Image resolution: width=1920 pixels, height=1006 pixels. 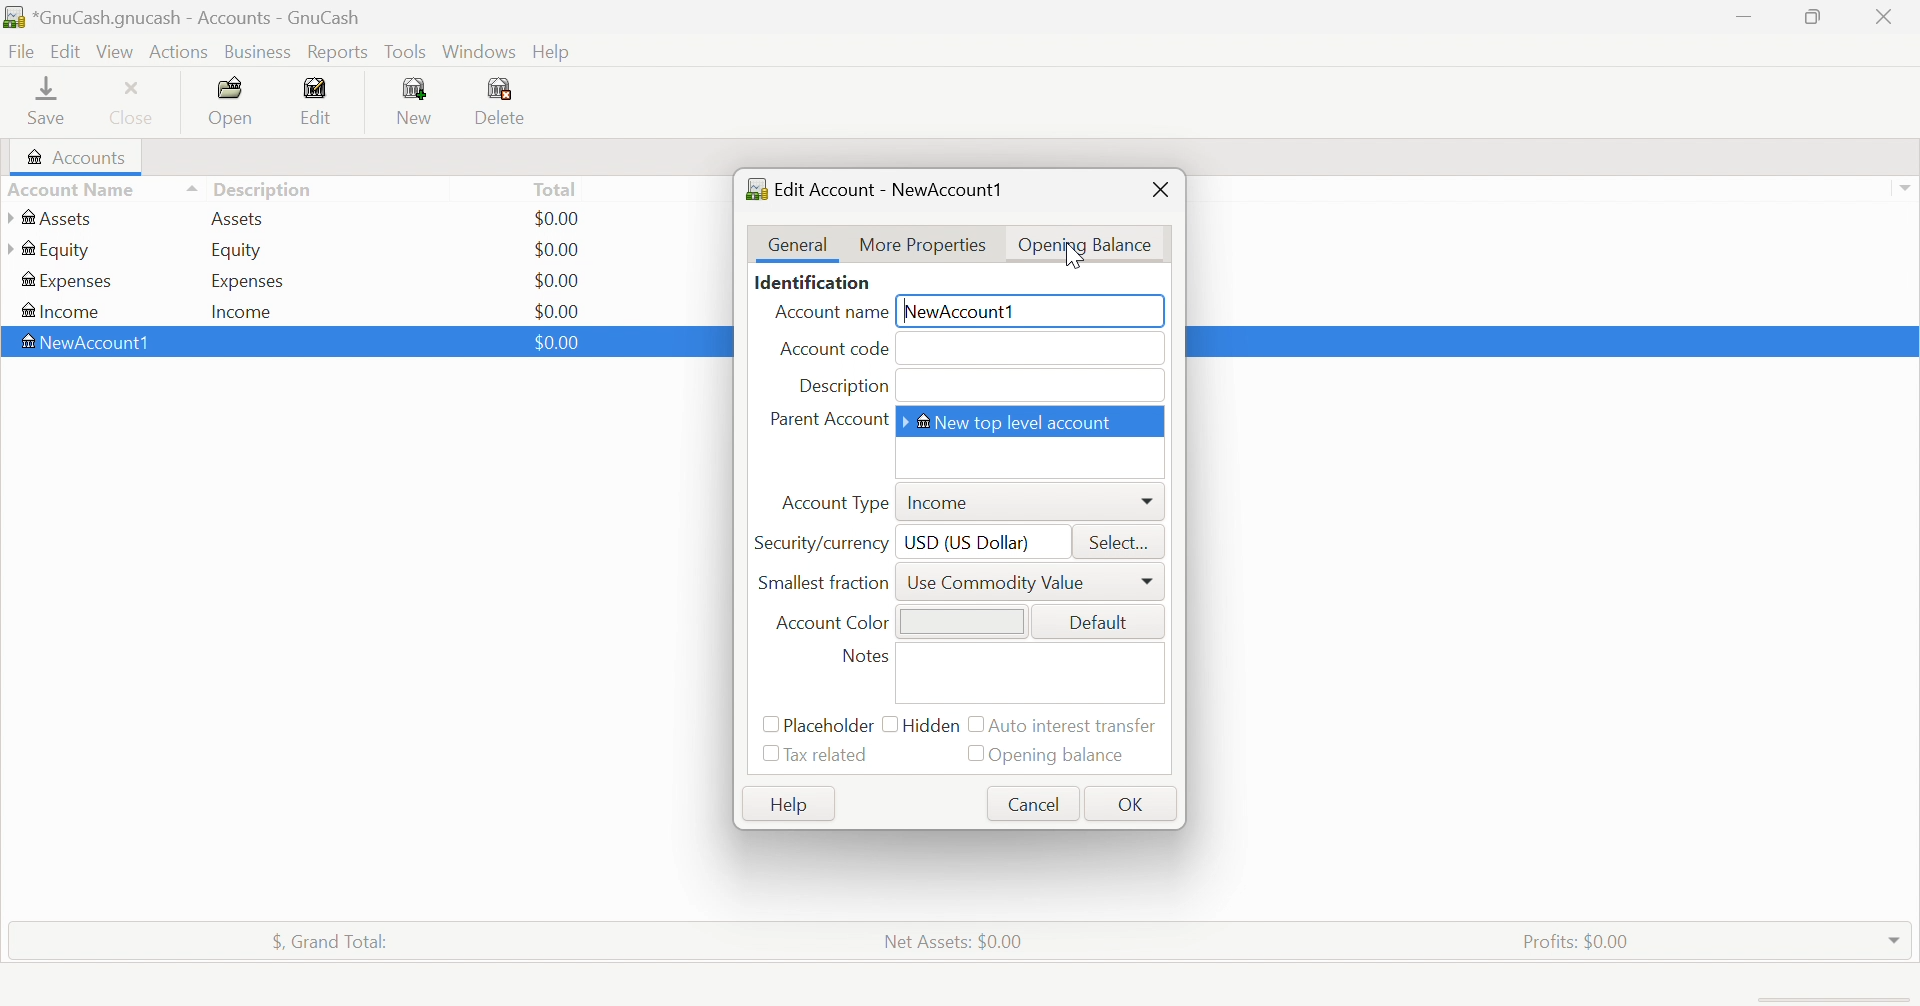 What do you see at coordinates (834, 502) in the screenshot?
I see `Account Type` at bounding box center [834, 502].